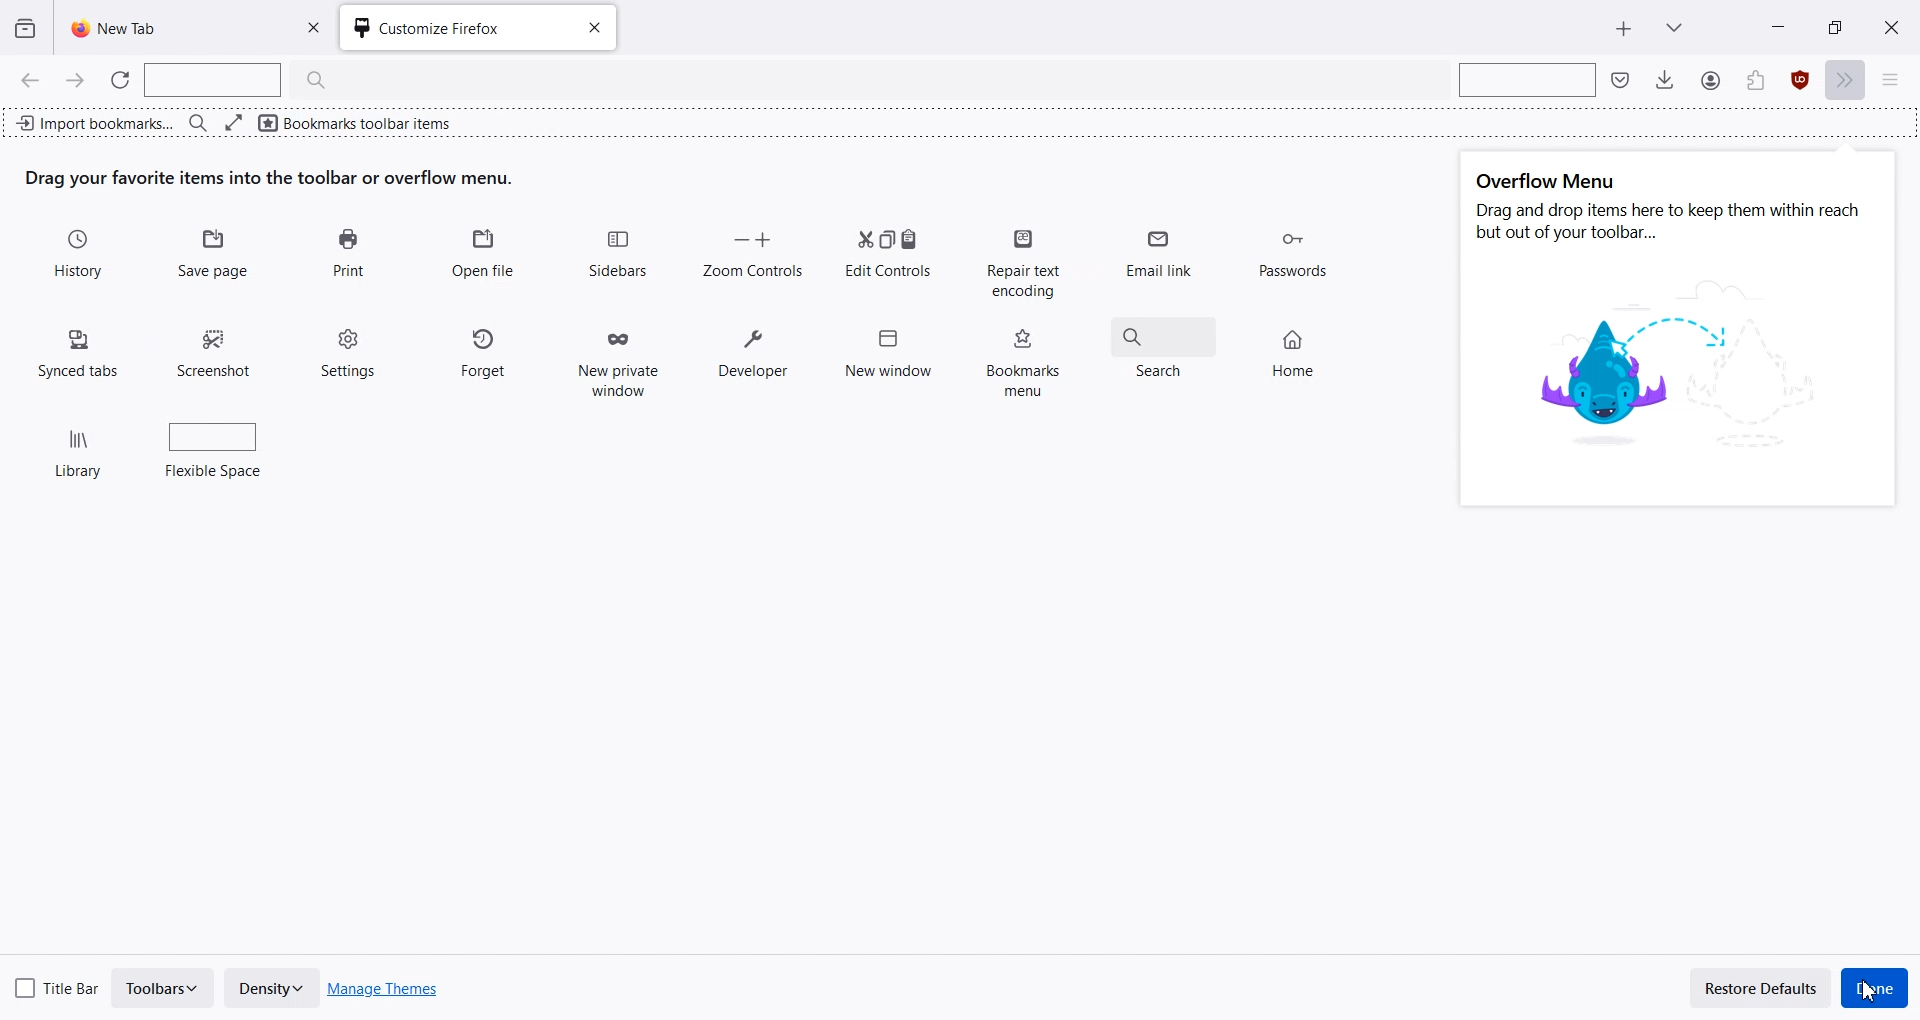  What do you see at coordinates (1709, 80) in the screenshot?
I see `Save to Pocket` at bounding box center [1709, 80].